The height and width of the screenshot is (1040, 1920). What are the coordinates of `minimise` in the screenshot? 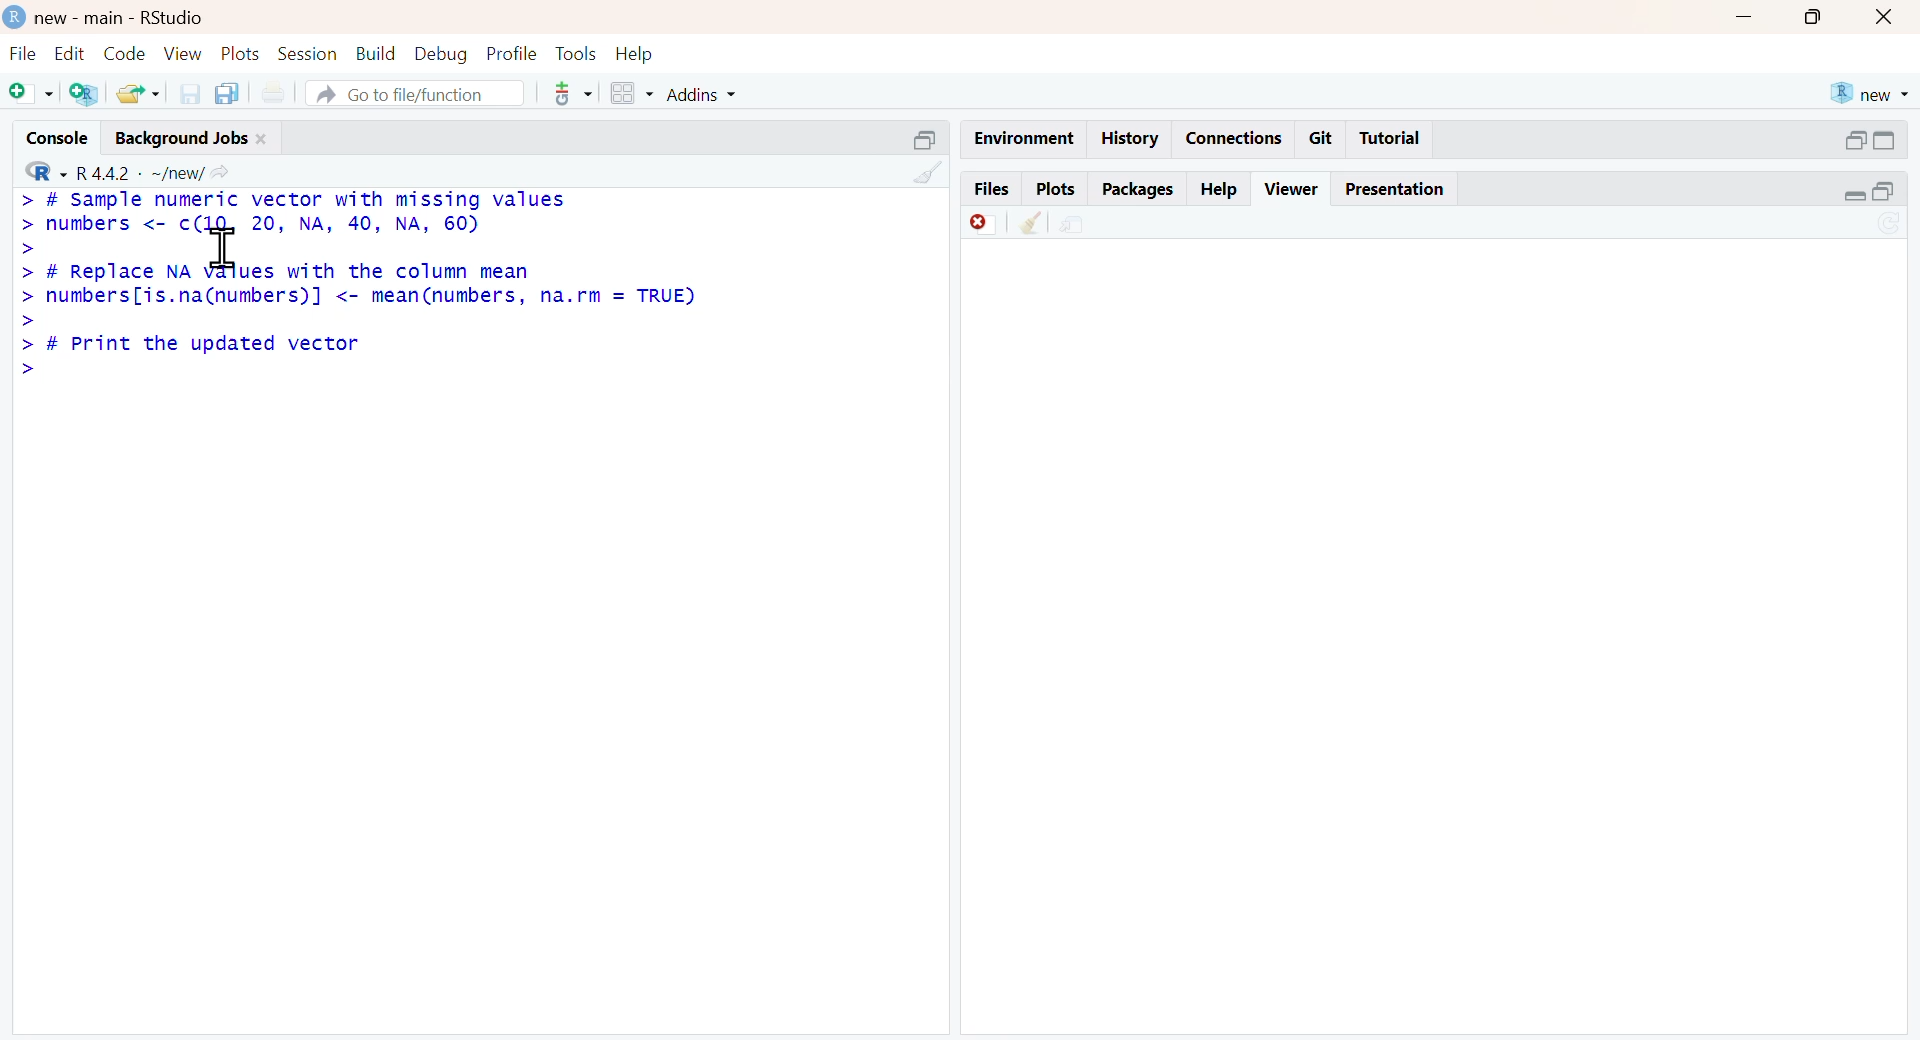 It's located at (1746, 16).